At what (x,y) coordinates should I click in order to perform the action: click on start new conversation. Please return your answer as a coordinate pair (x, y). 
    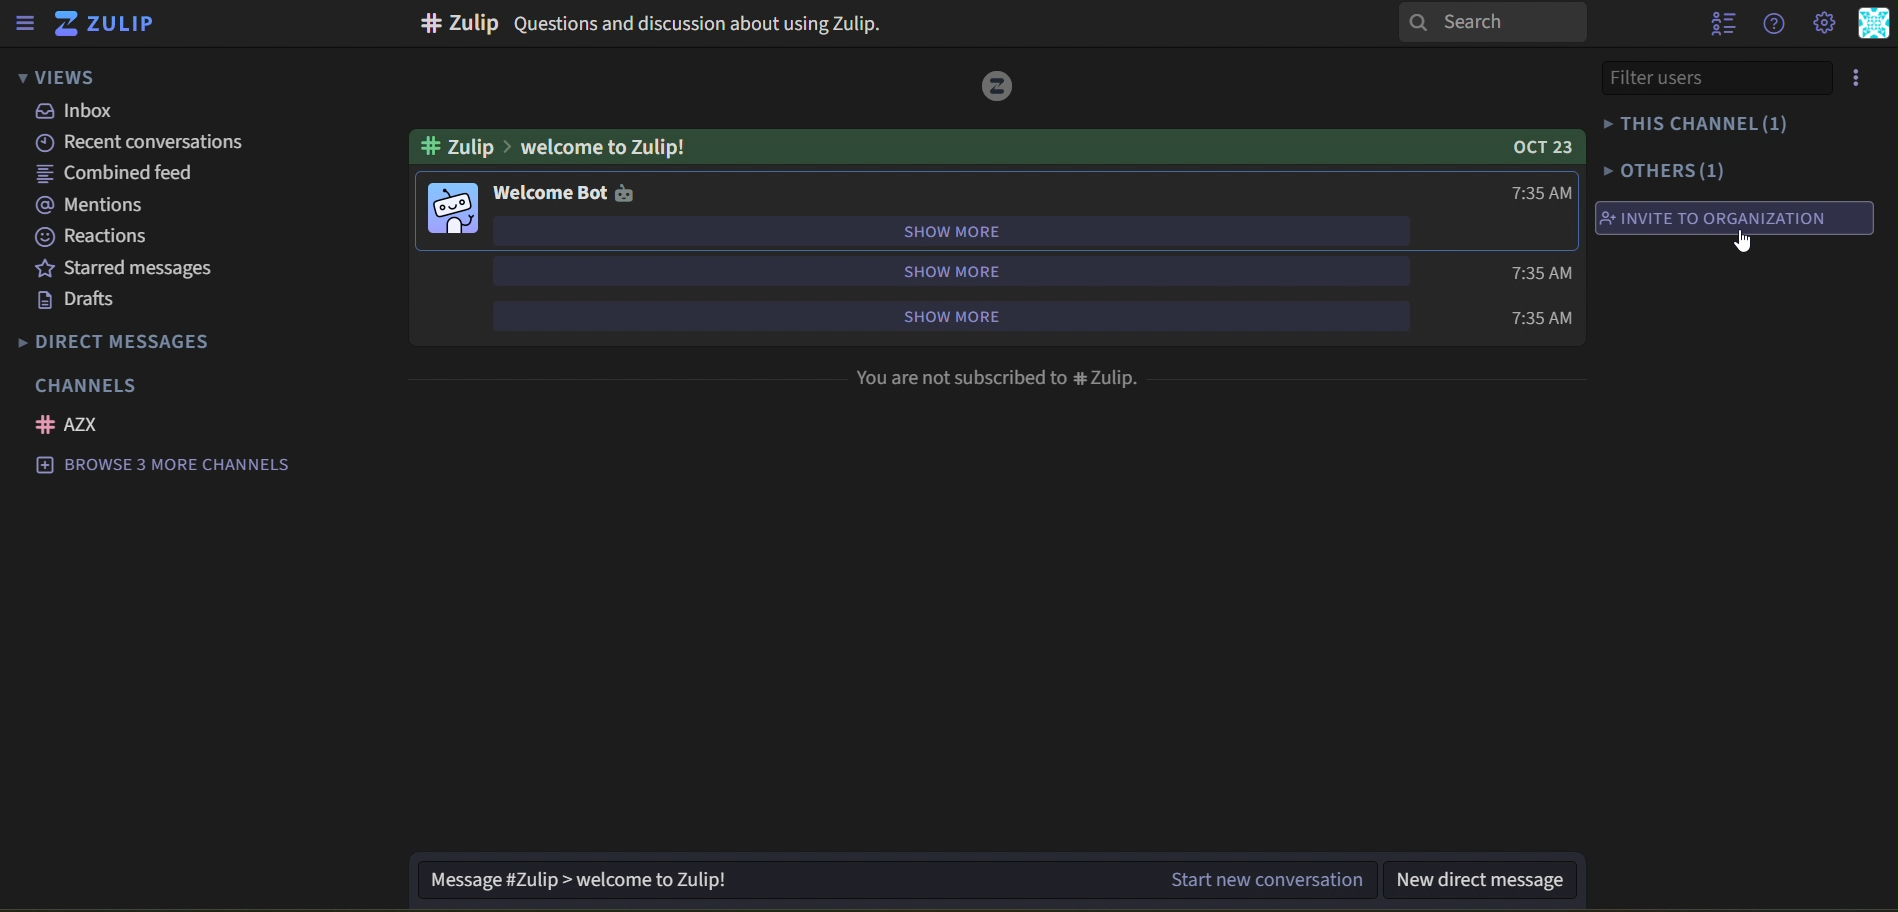
    Looking at the image, I should click on (893, 880).